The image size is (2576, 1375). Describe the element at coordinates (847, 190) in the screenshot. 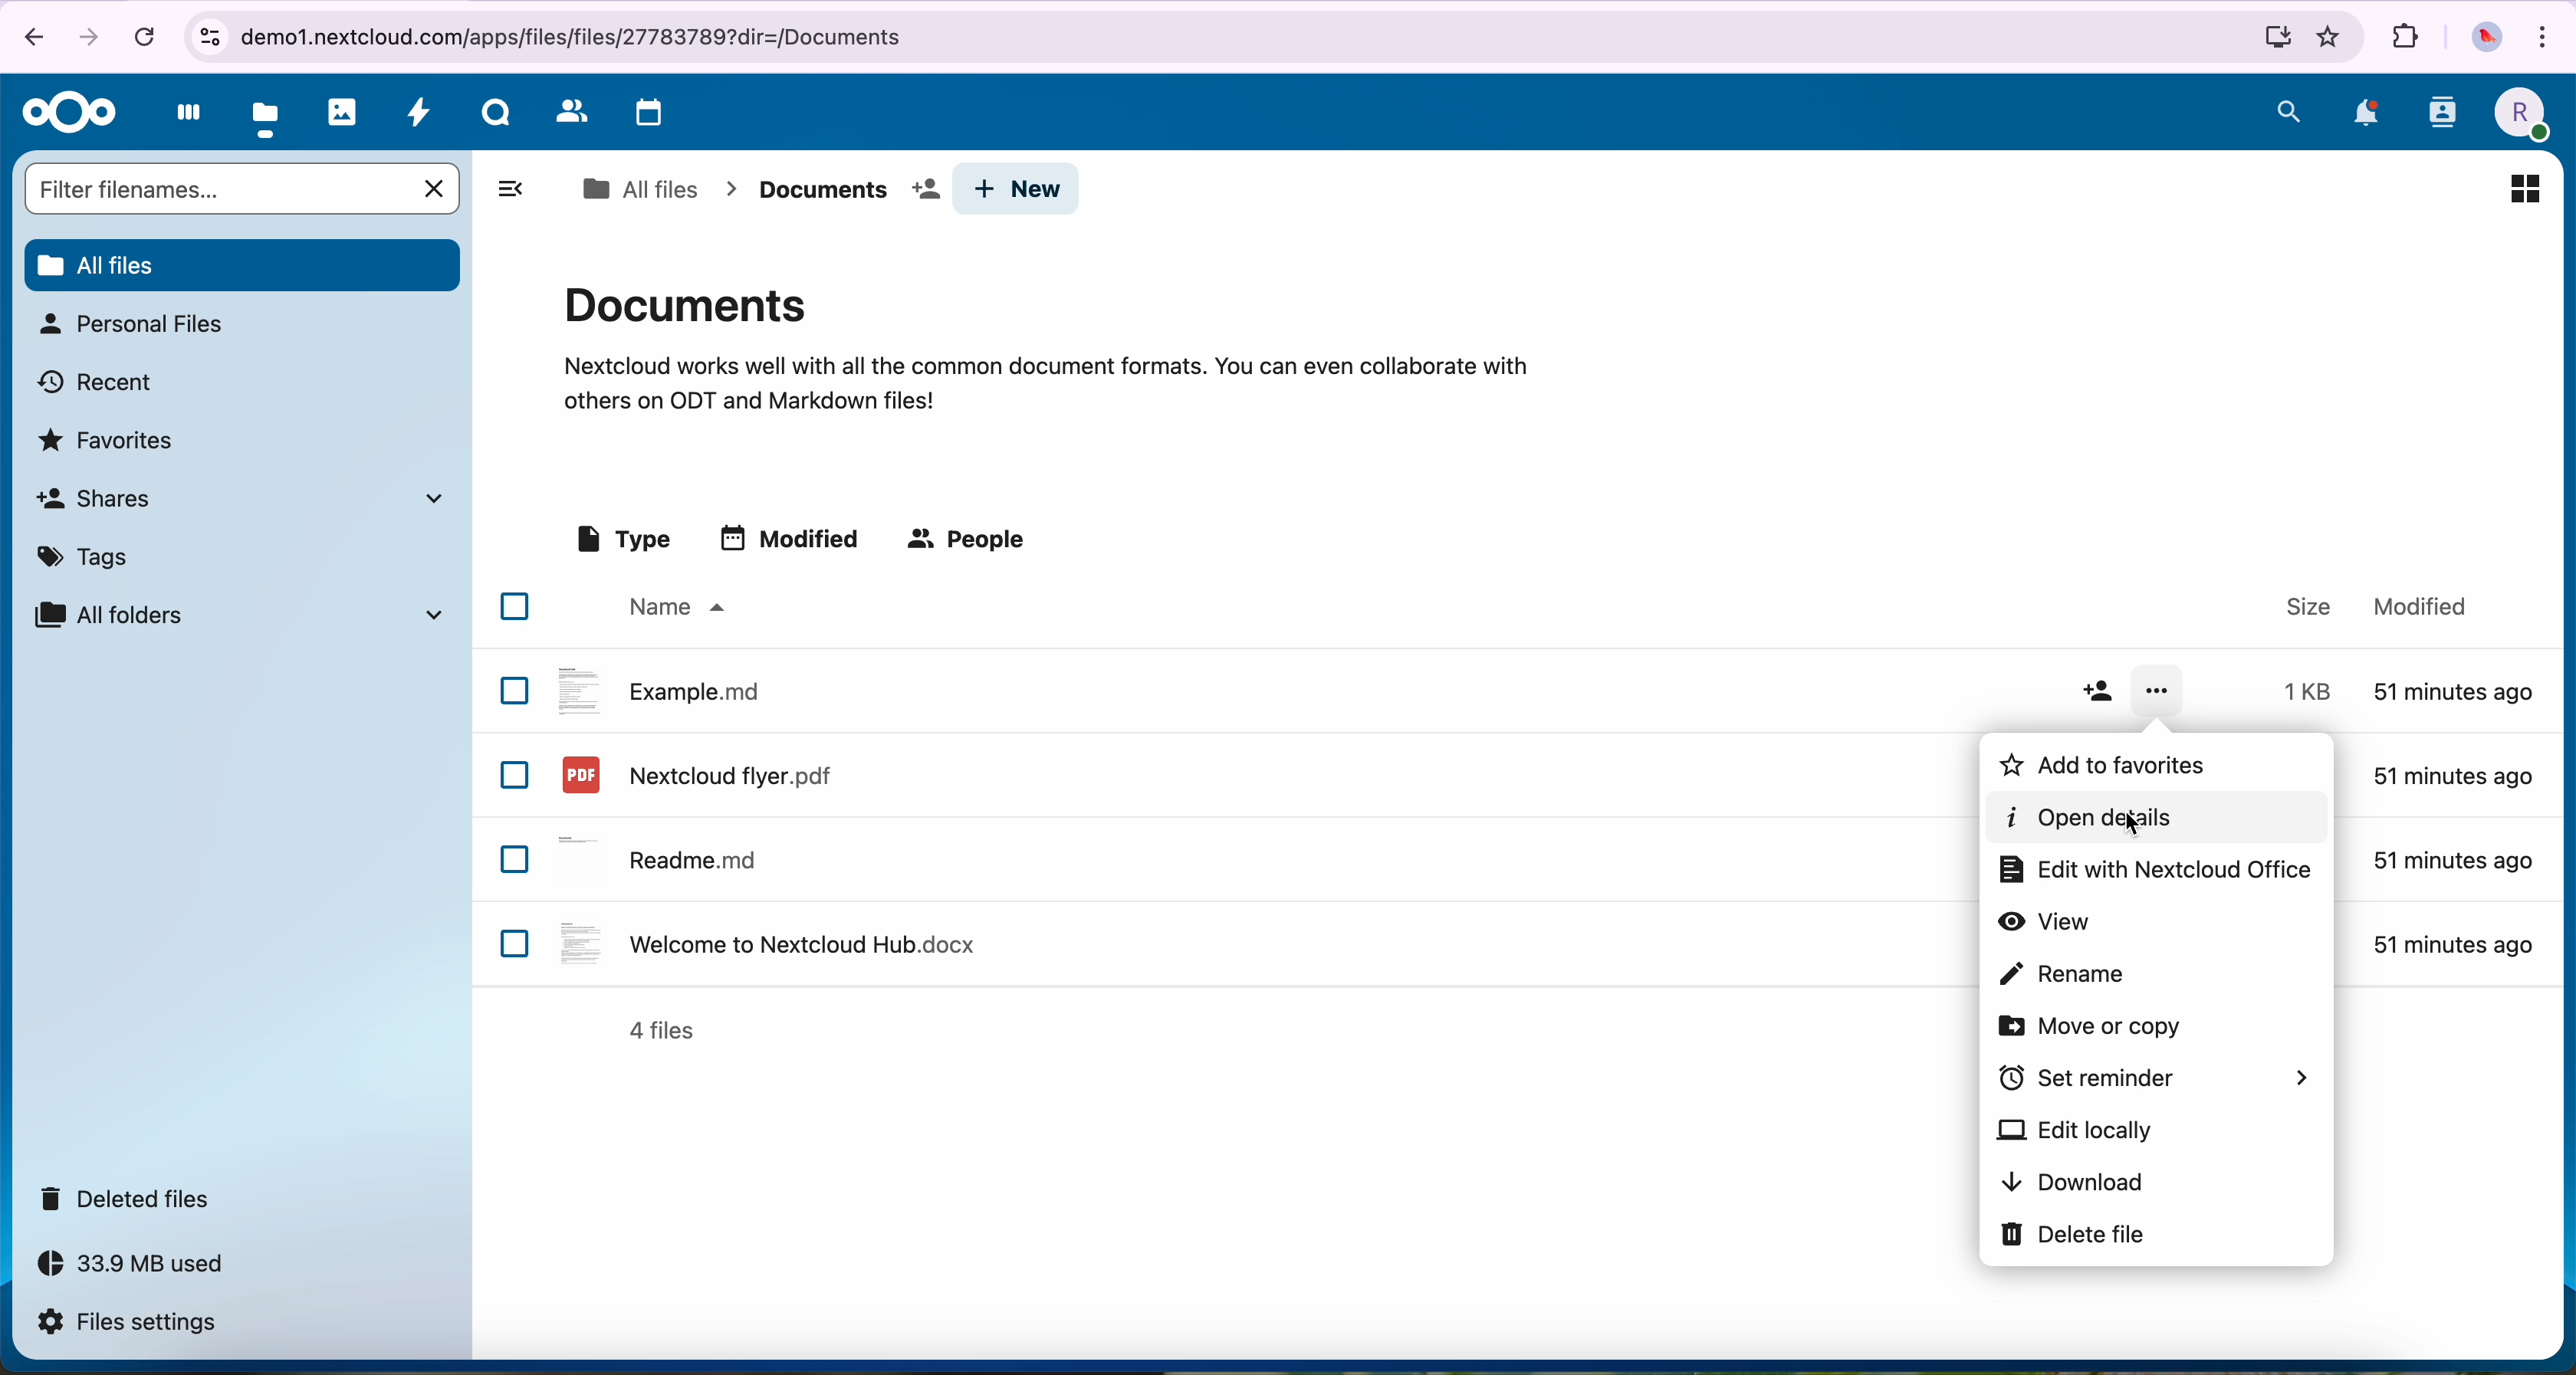

I see `documents` at that location.